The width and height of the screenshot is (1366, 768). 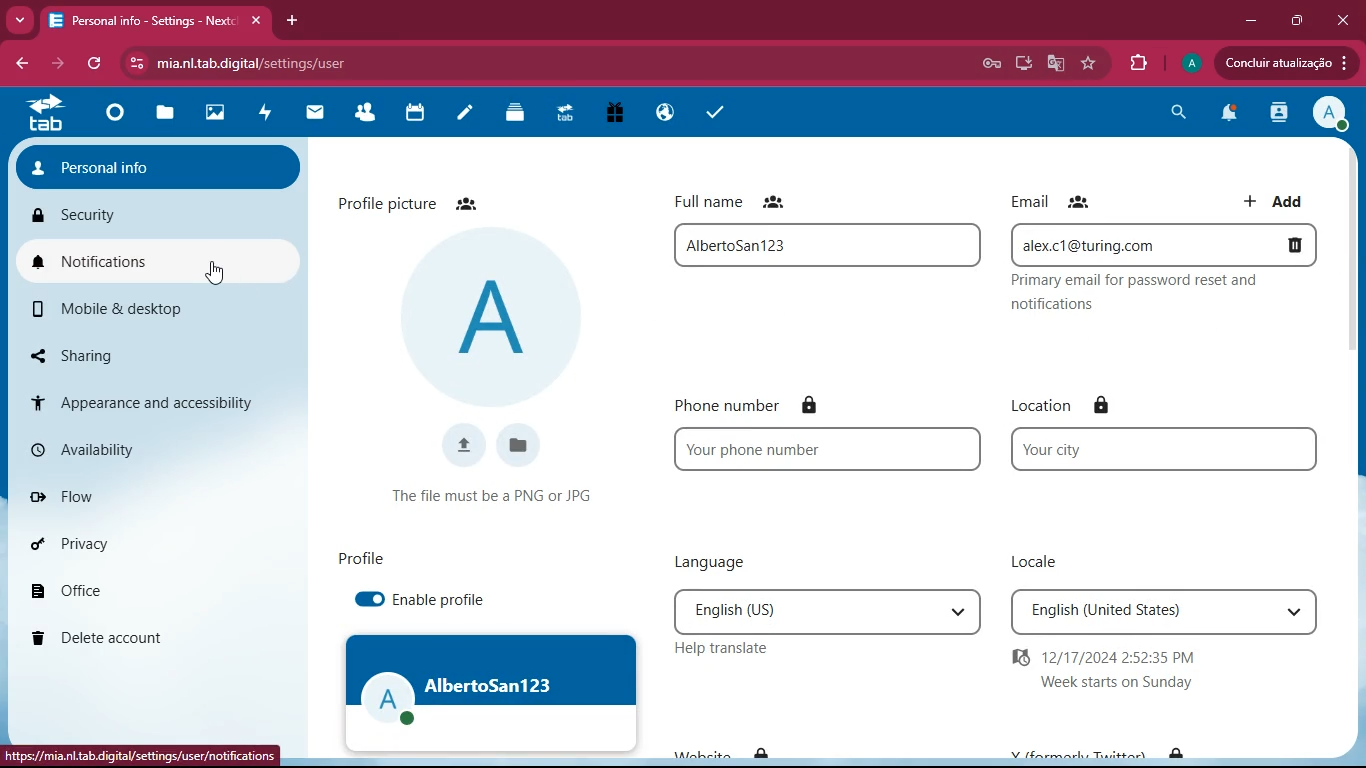 What do you see at coordinates (428, 203) in the screenshot?
I see `profile picture` at bounding box center [428, 203].